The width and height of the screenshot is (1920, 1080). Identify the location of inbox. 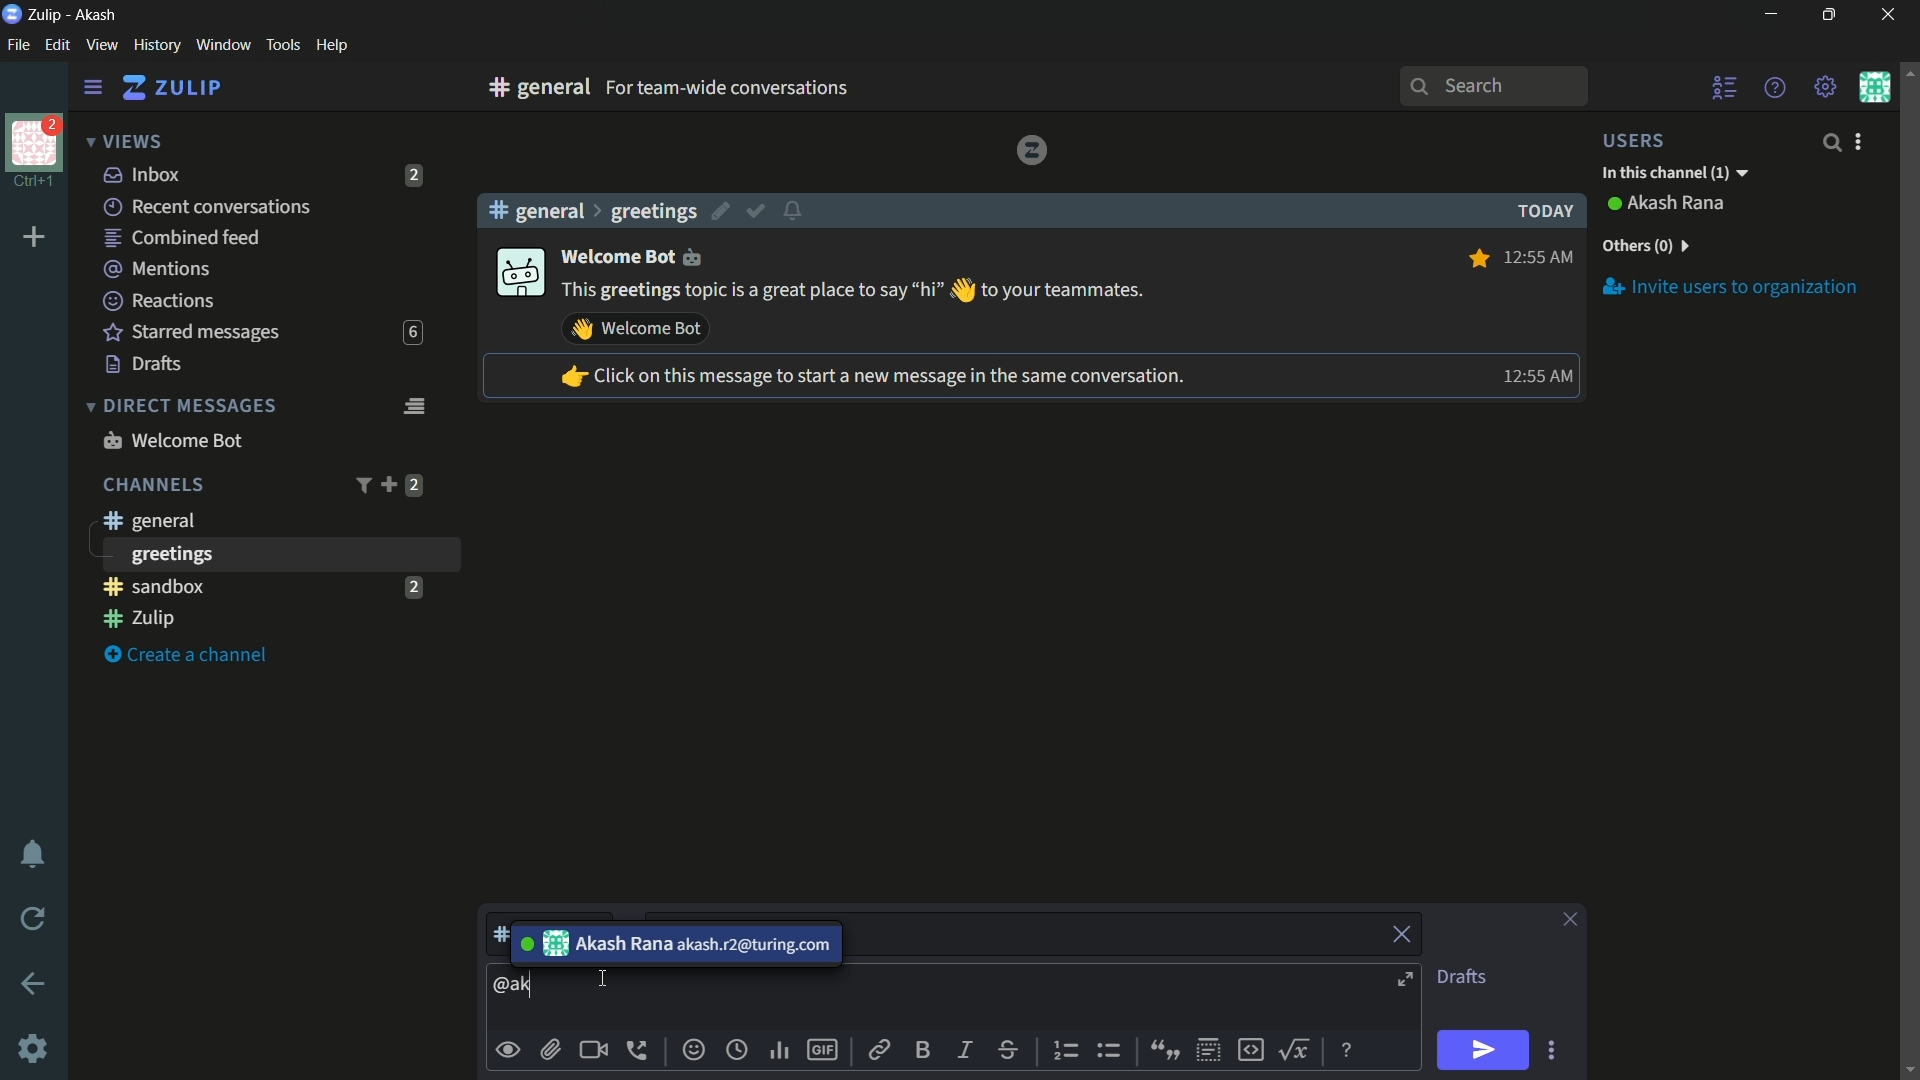
(143, 174).